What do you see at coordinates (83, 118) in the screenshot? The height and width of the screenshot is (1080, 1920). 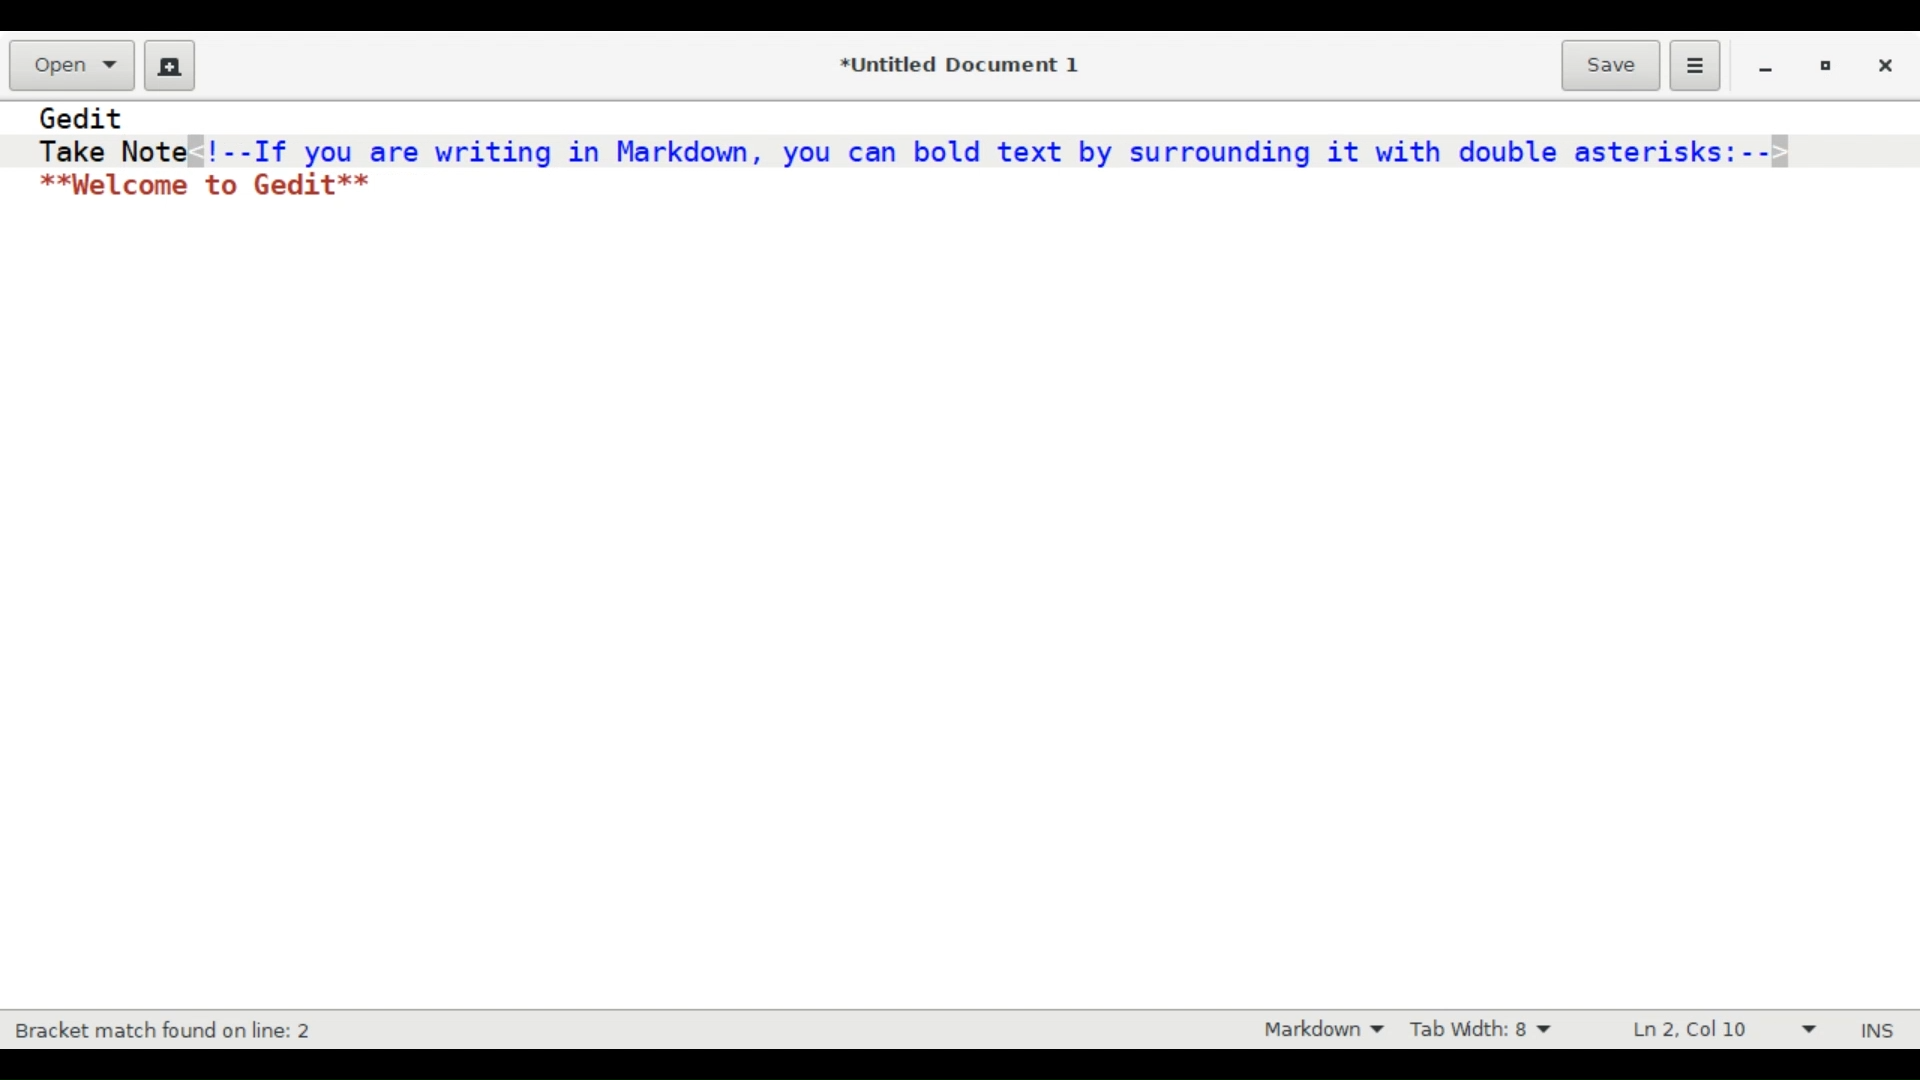 I see `Gedit` at bounding box center [83, 118].